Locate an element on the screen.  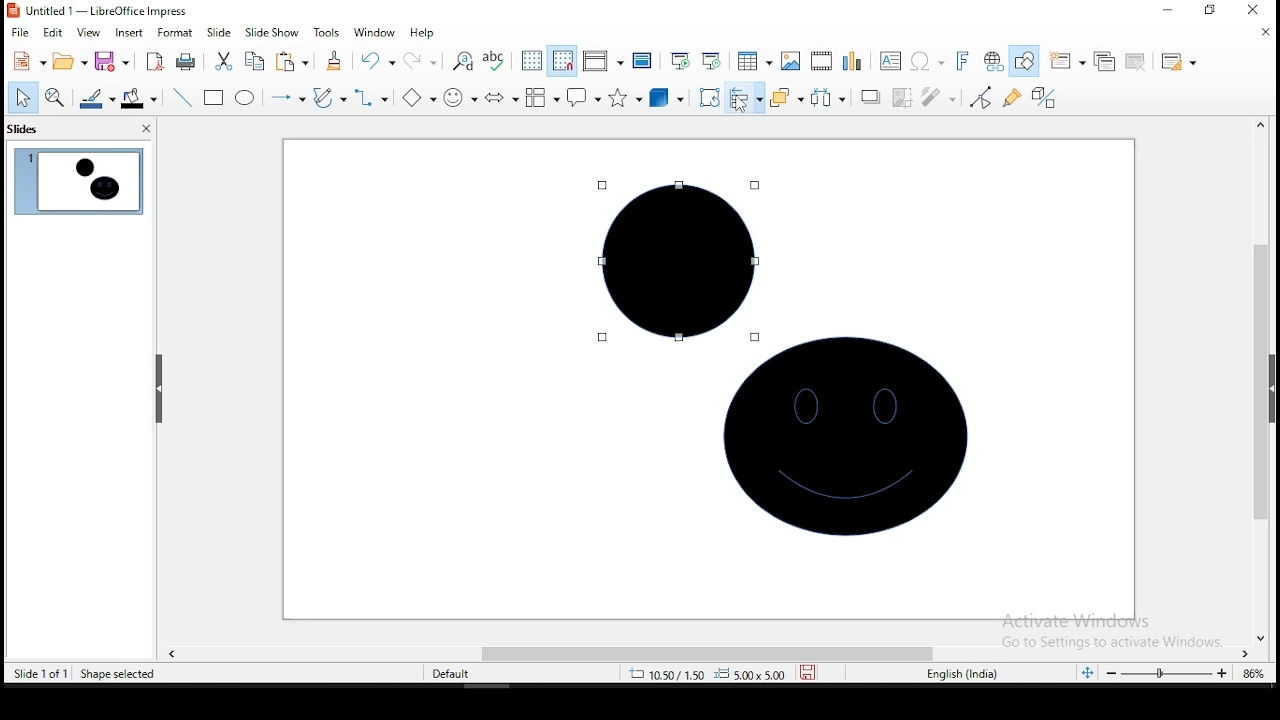
Shadow is located at coordinates (869, 97).